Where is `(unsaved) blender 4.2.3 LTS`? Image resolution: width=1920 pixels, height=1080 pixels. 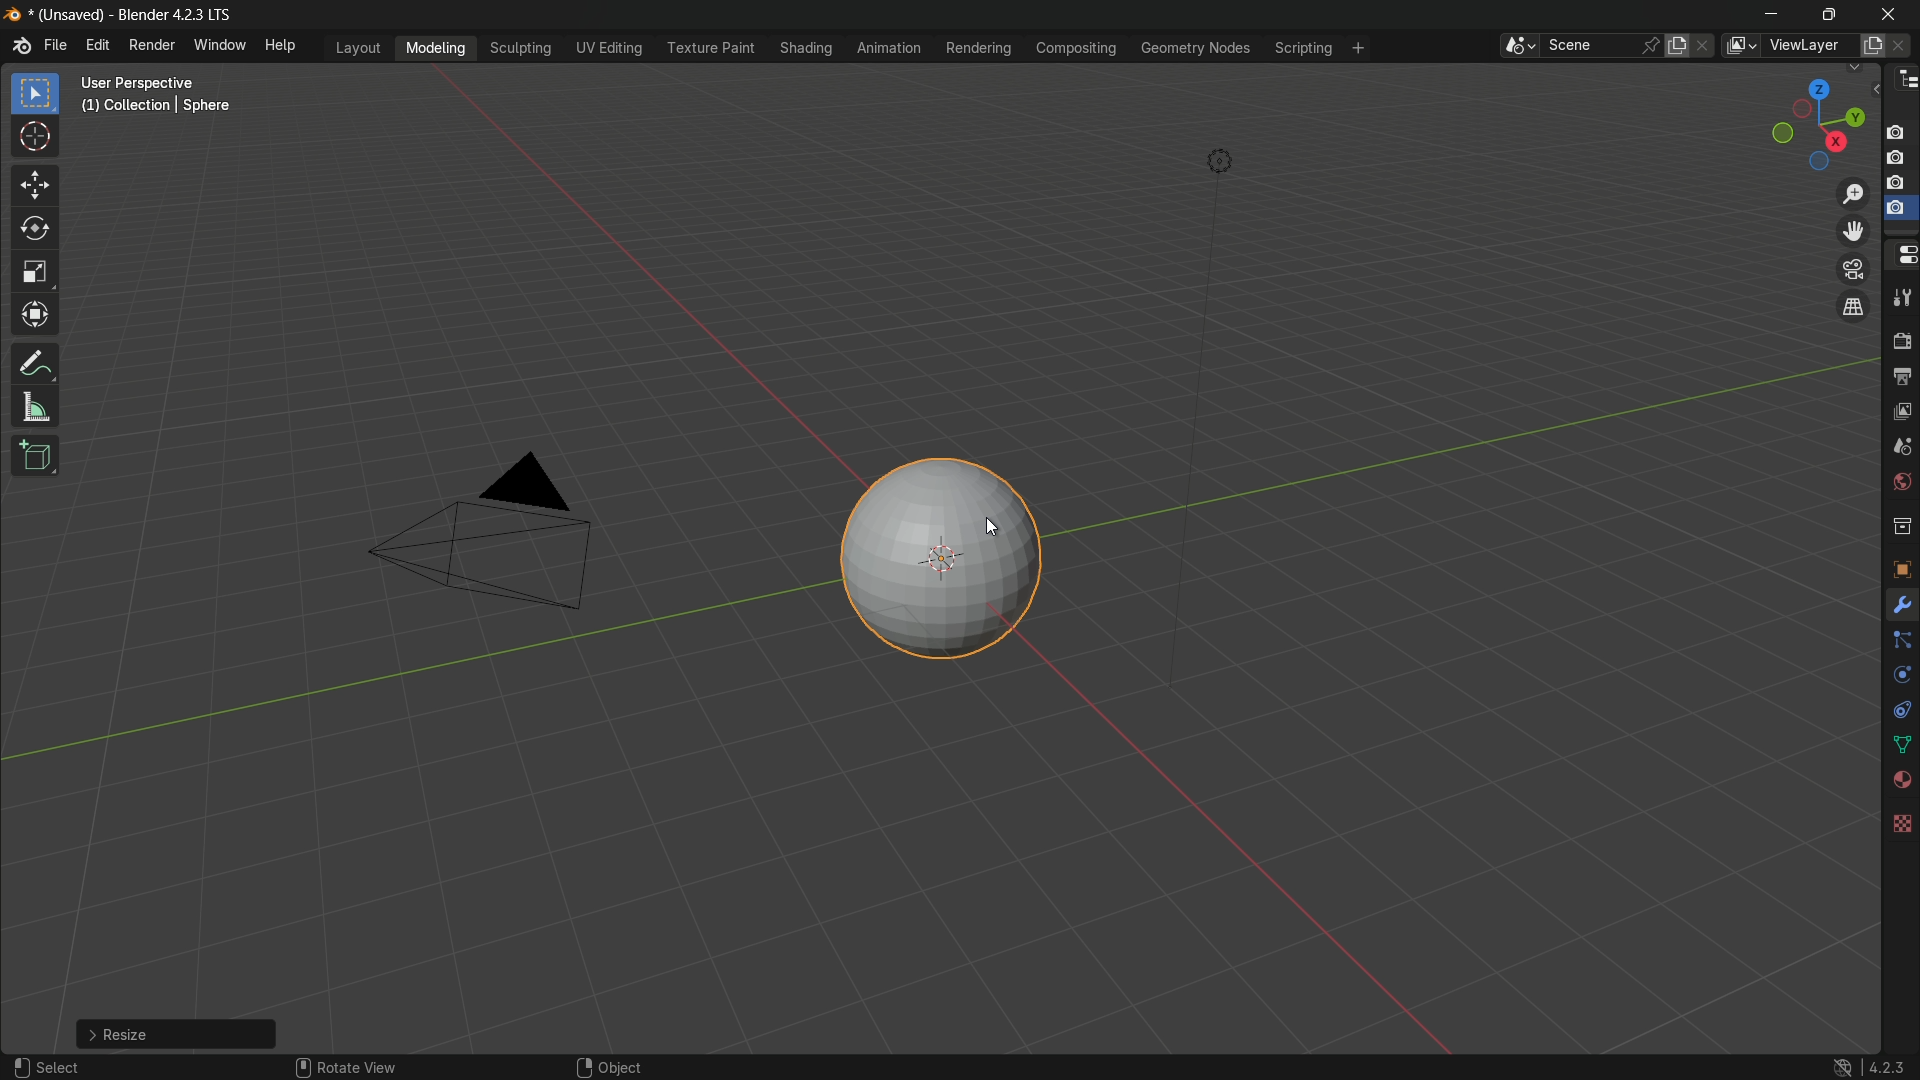
(unsaved) blender 4.2.3 LTS is located at coordinates (117, 16).